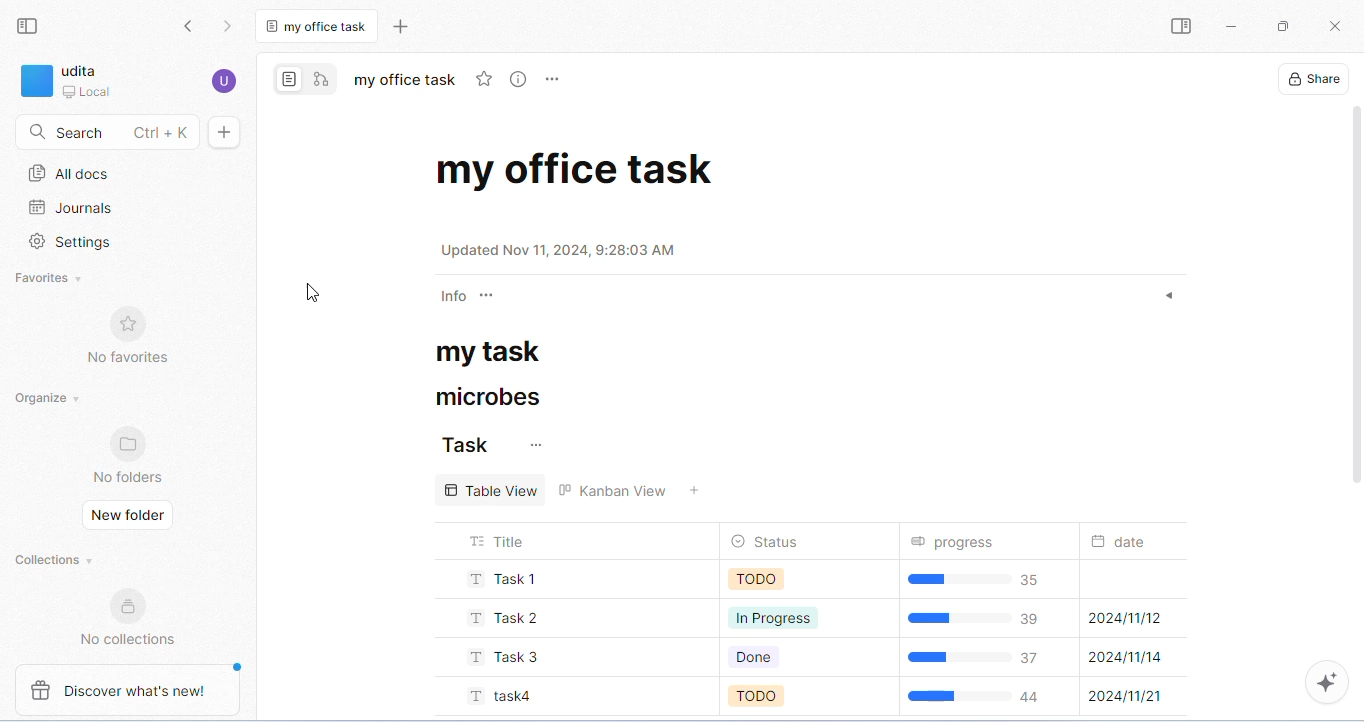  I want to click on progress 35, so click(979, 581).